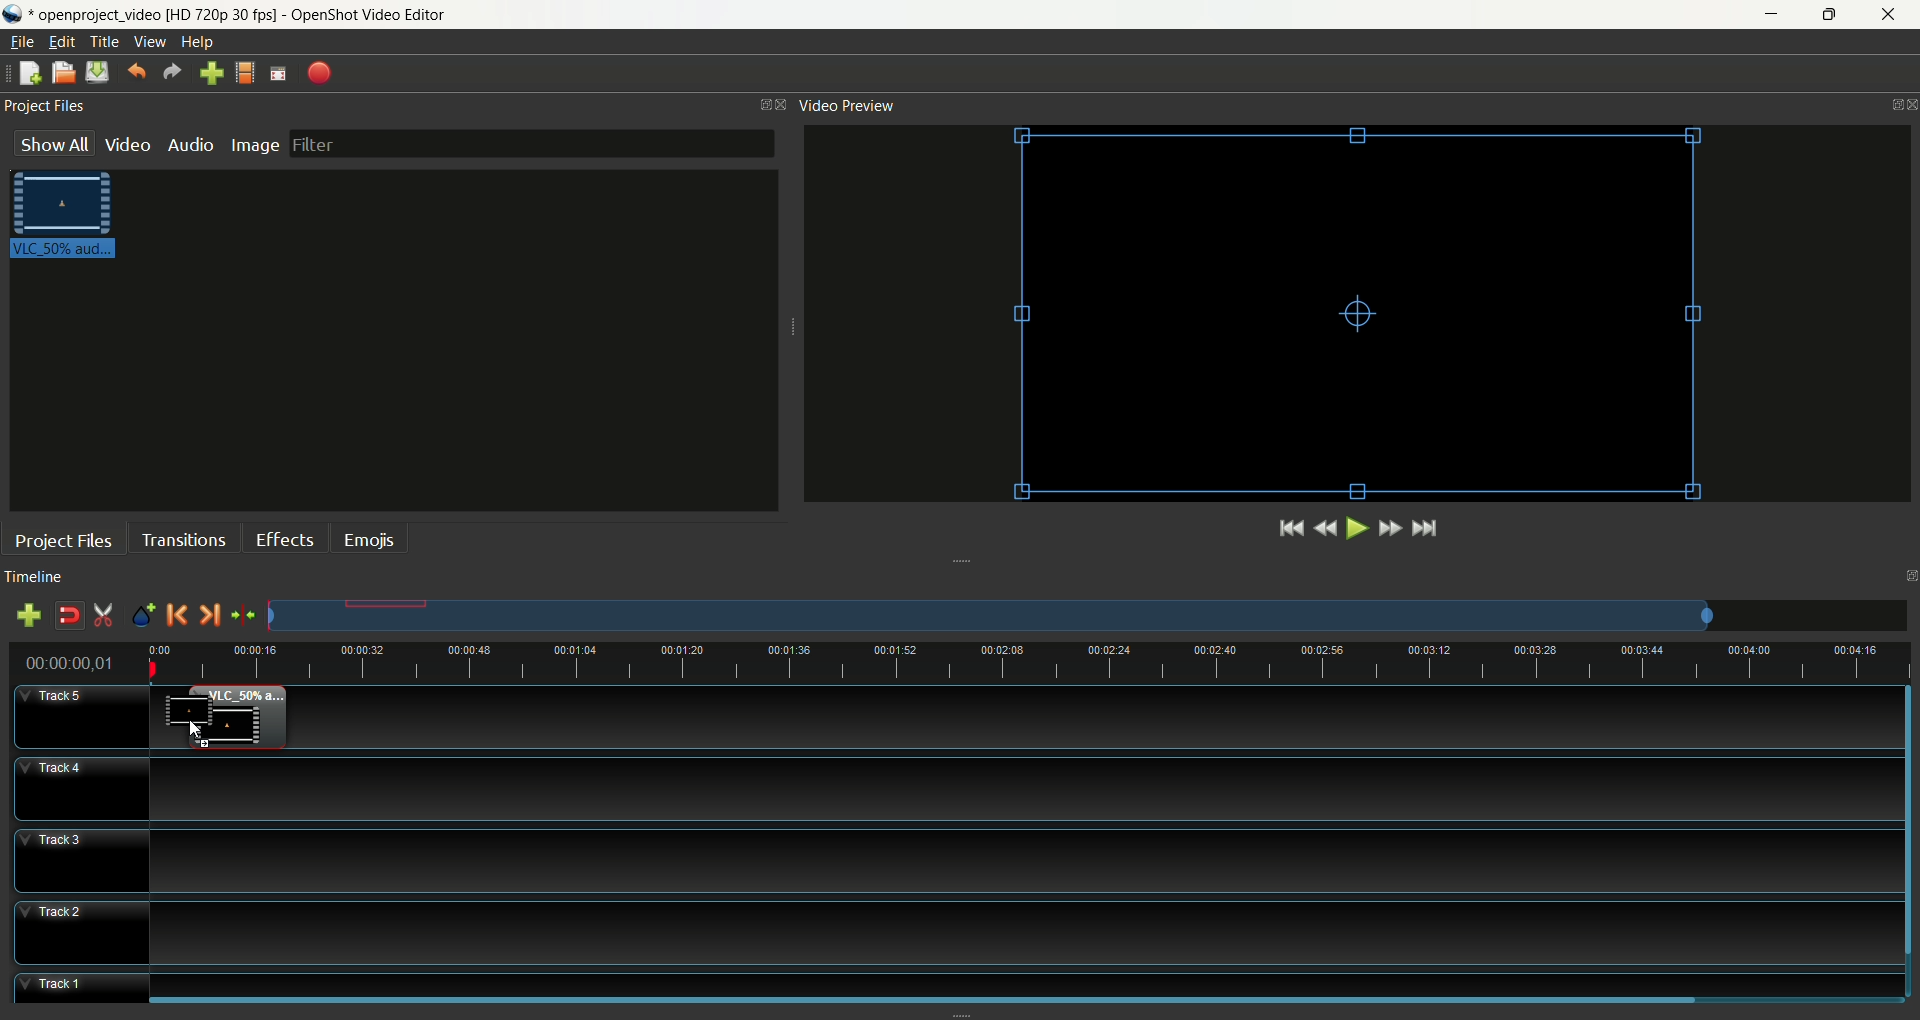  Describe the element at coordinates (1906, 573) in the screenshot. I see `maximize` at that location.